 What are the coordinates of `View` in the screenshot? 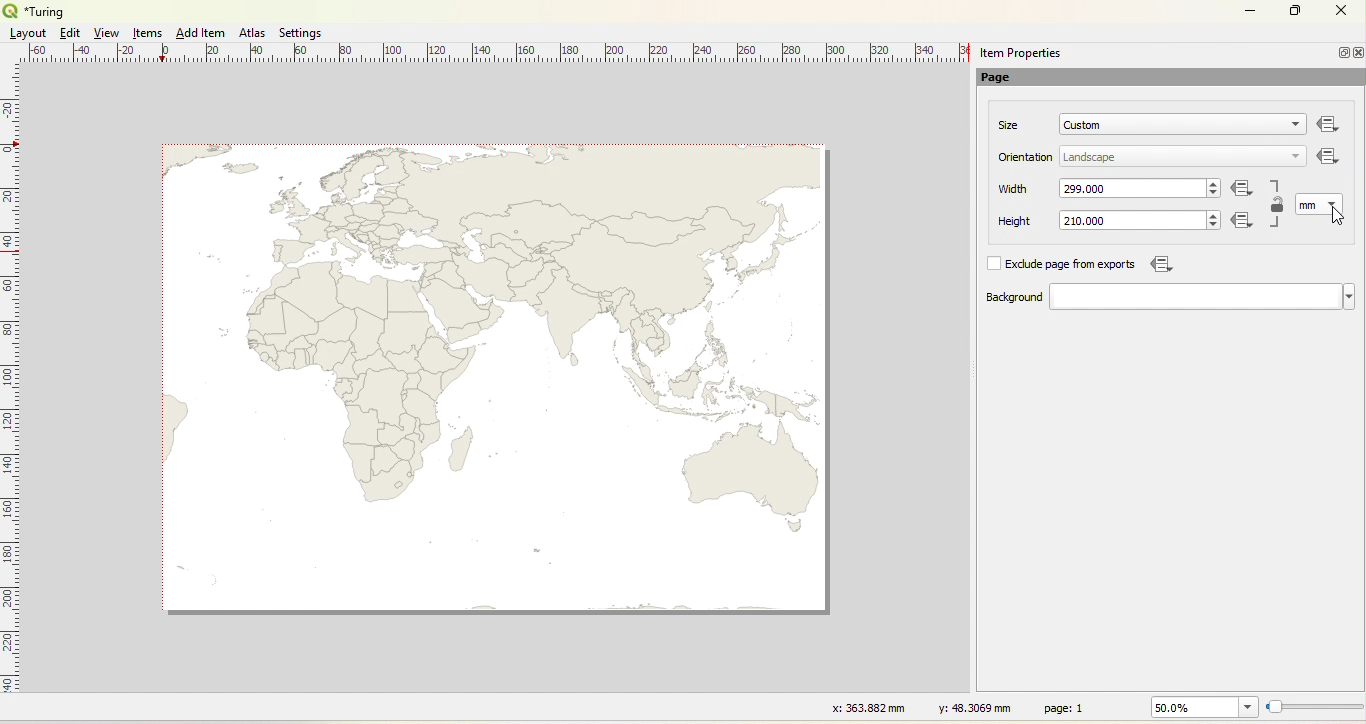 It's located at (108, 33).